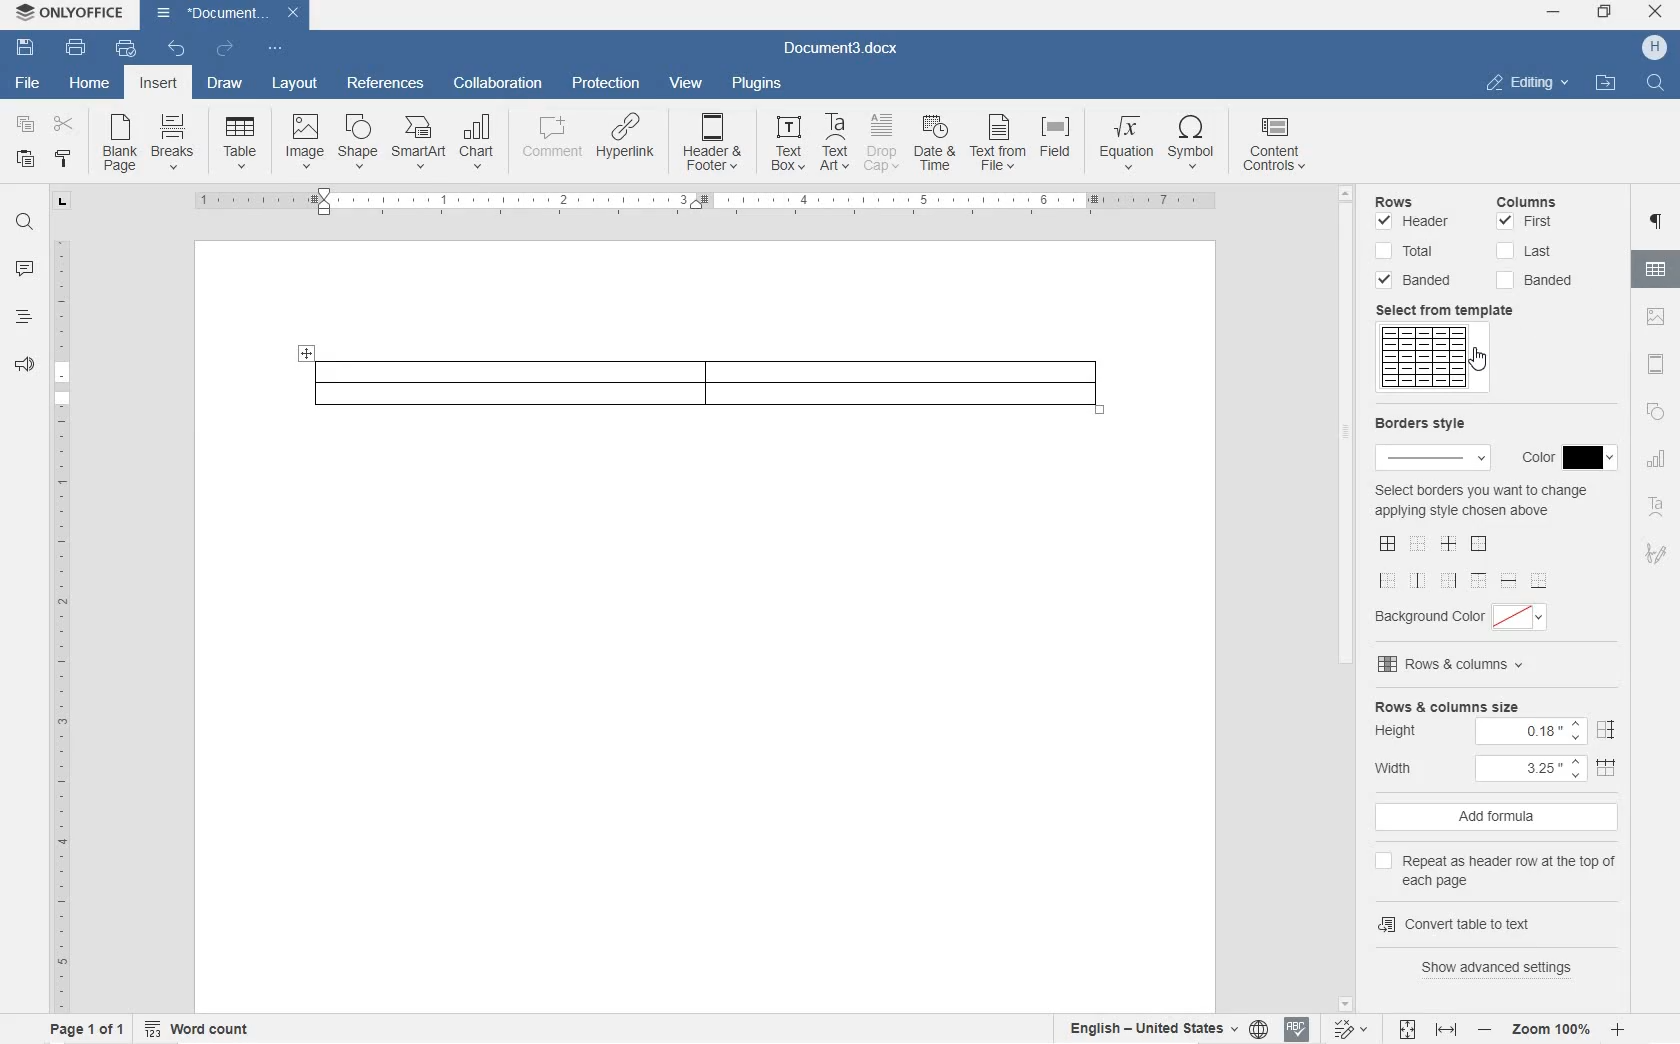 This screenshot has height=1044, width=1680. Describe the element at coordinates (240, 142) in the screenshot. I see `insert table` at that location.